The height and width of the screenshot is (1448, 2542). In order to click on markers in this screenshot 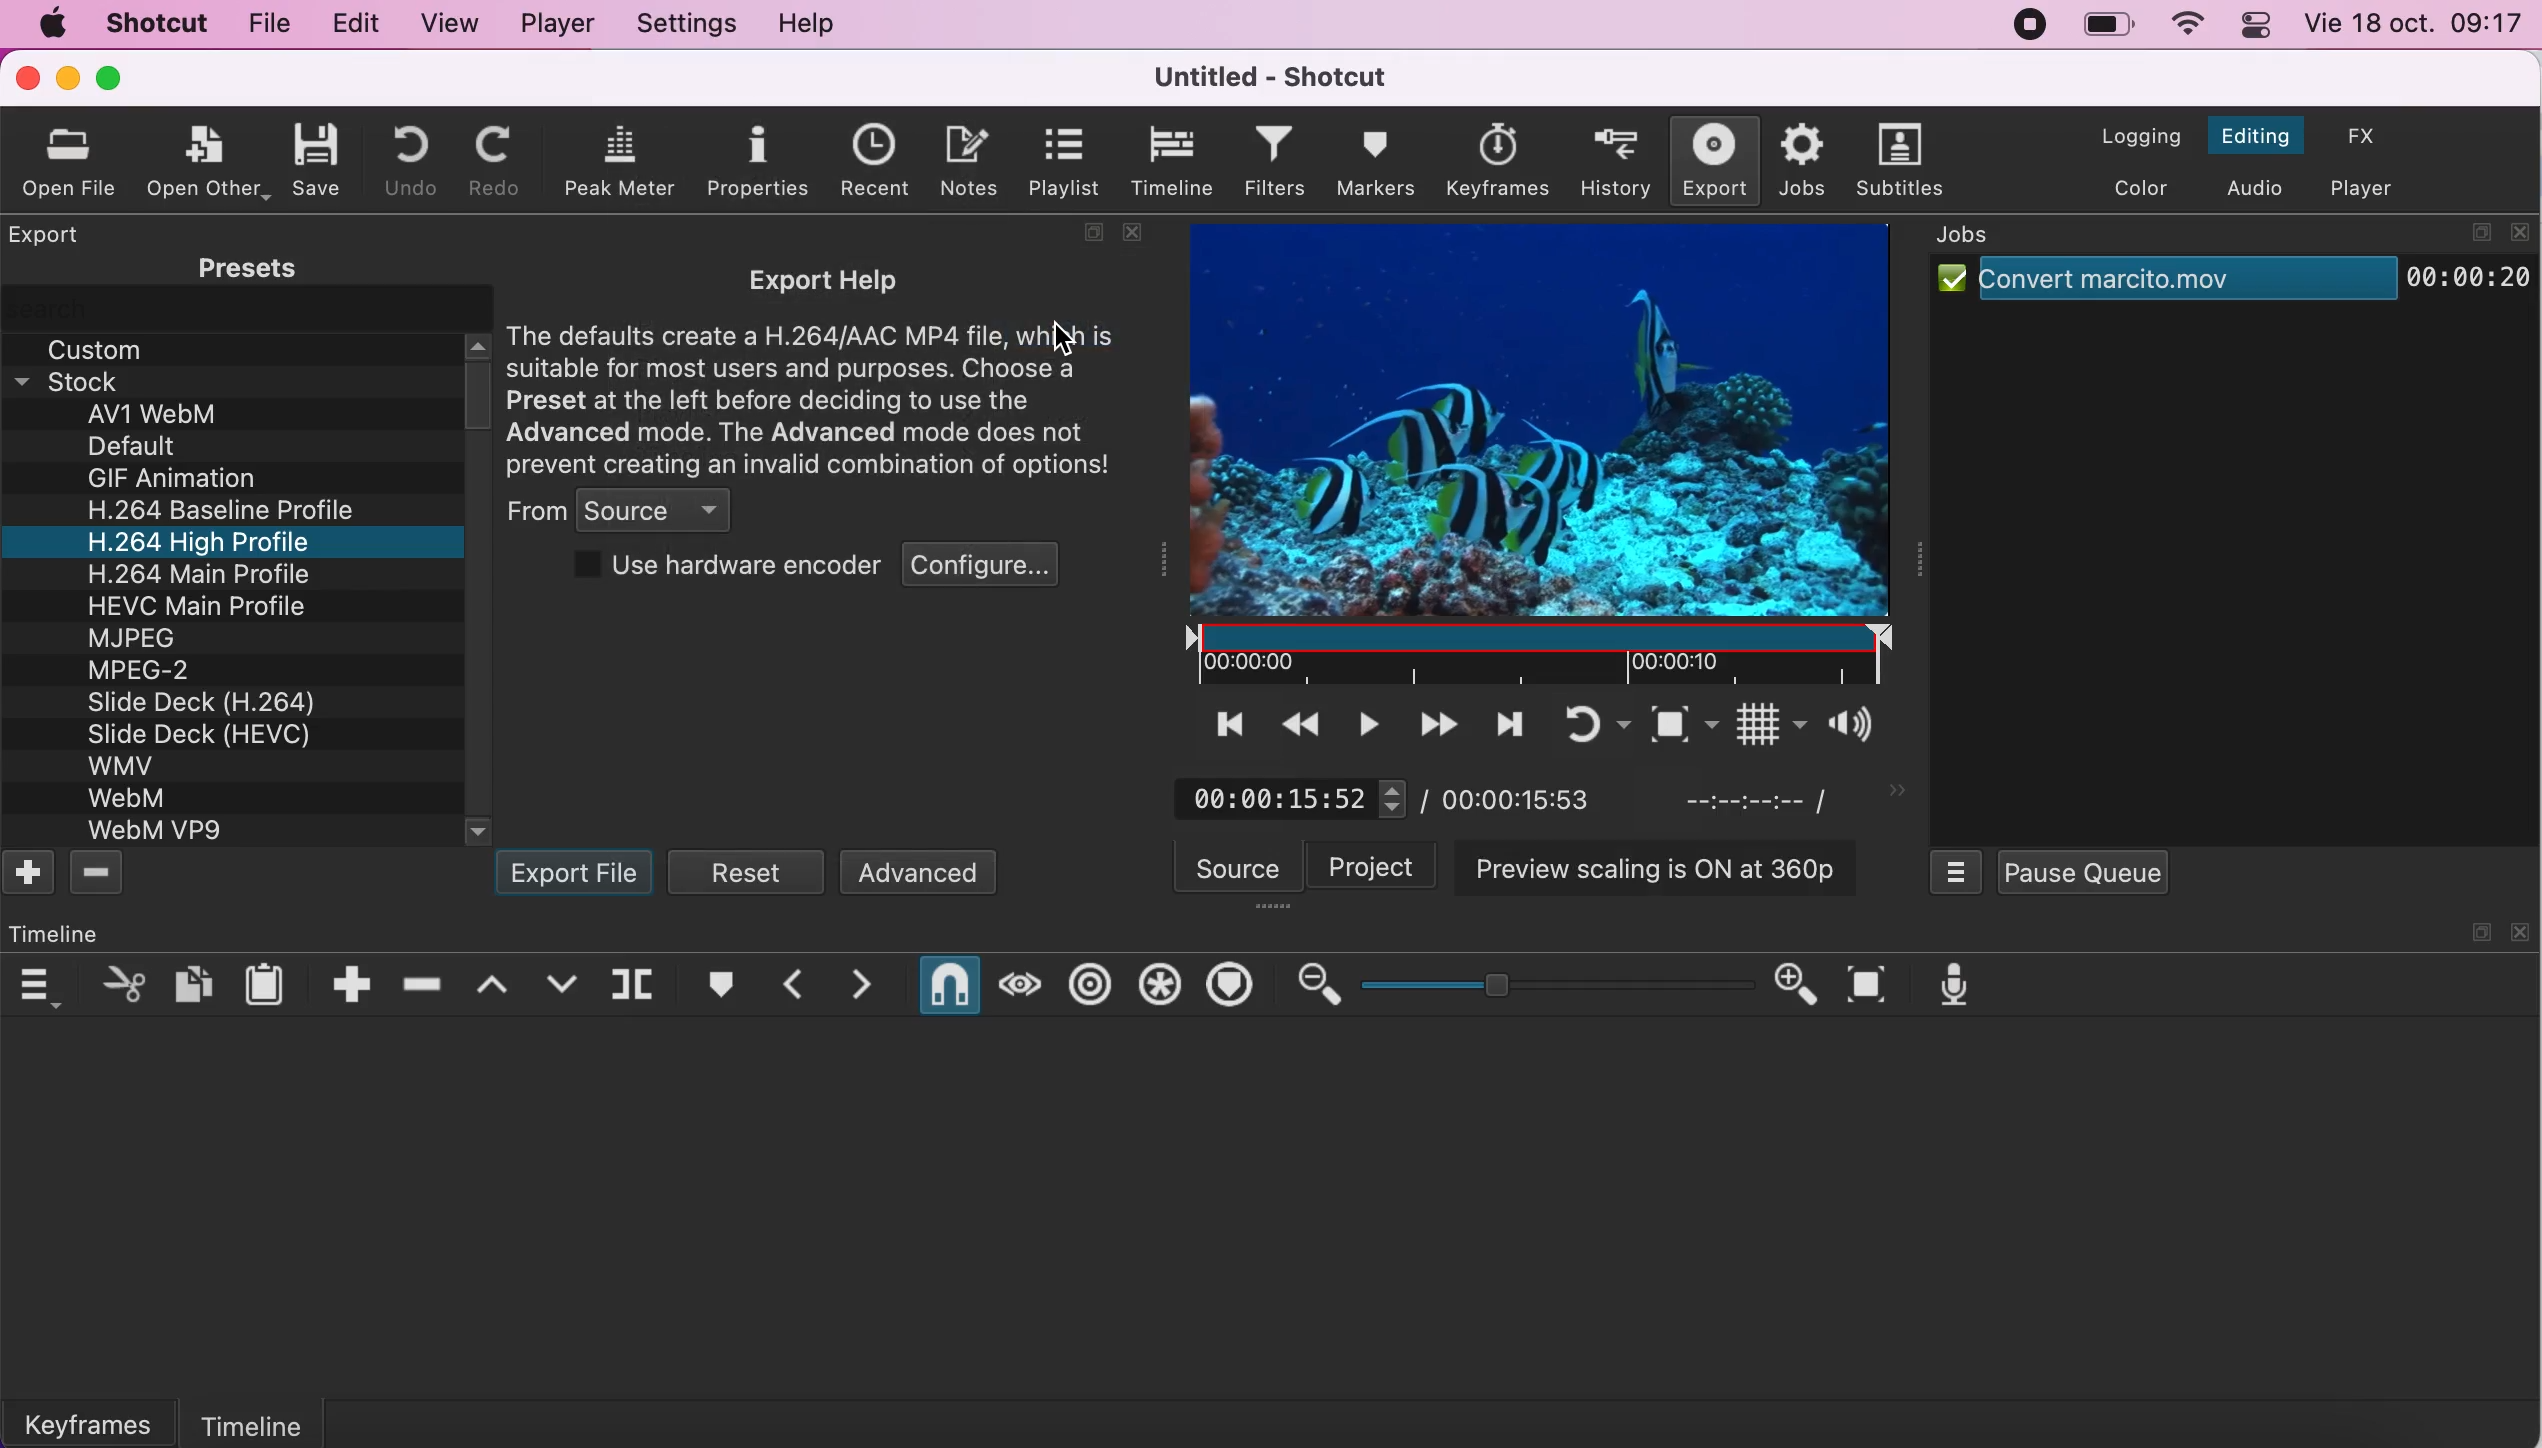, I will do `click(1379, 163)`.